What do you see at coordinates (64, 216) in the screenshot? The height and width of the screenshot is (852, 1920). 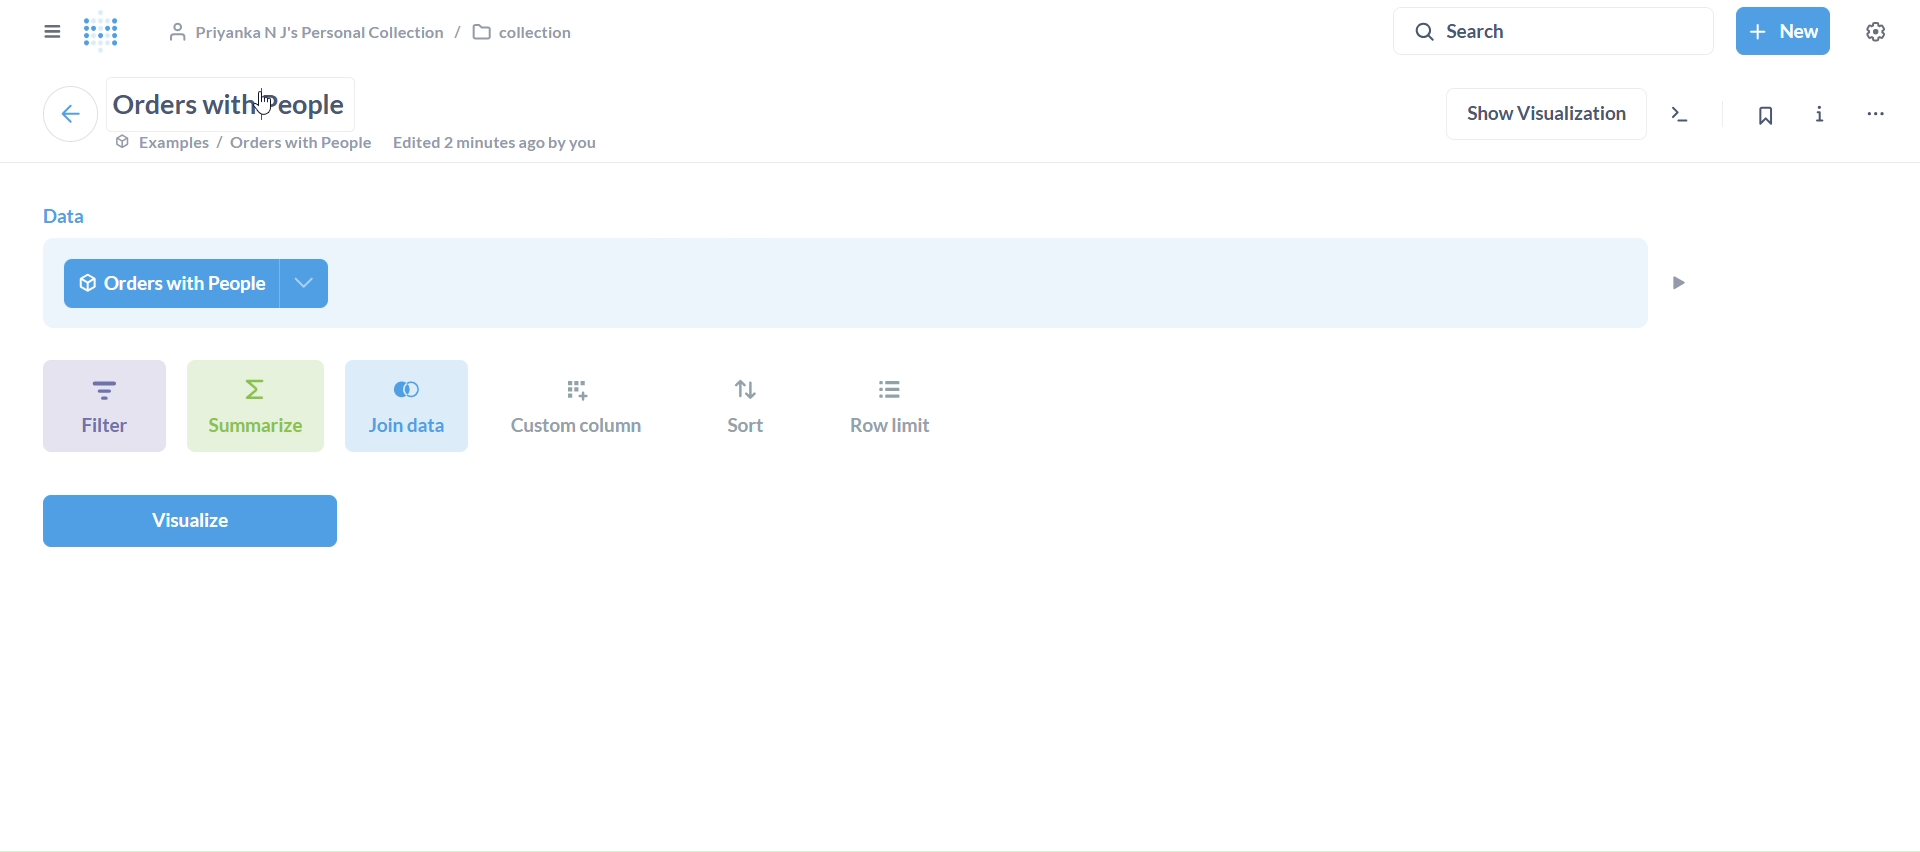 I see `data` at bounding box center [64, 216].